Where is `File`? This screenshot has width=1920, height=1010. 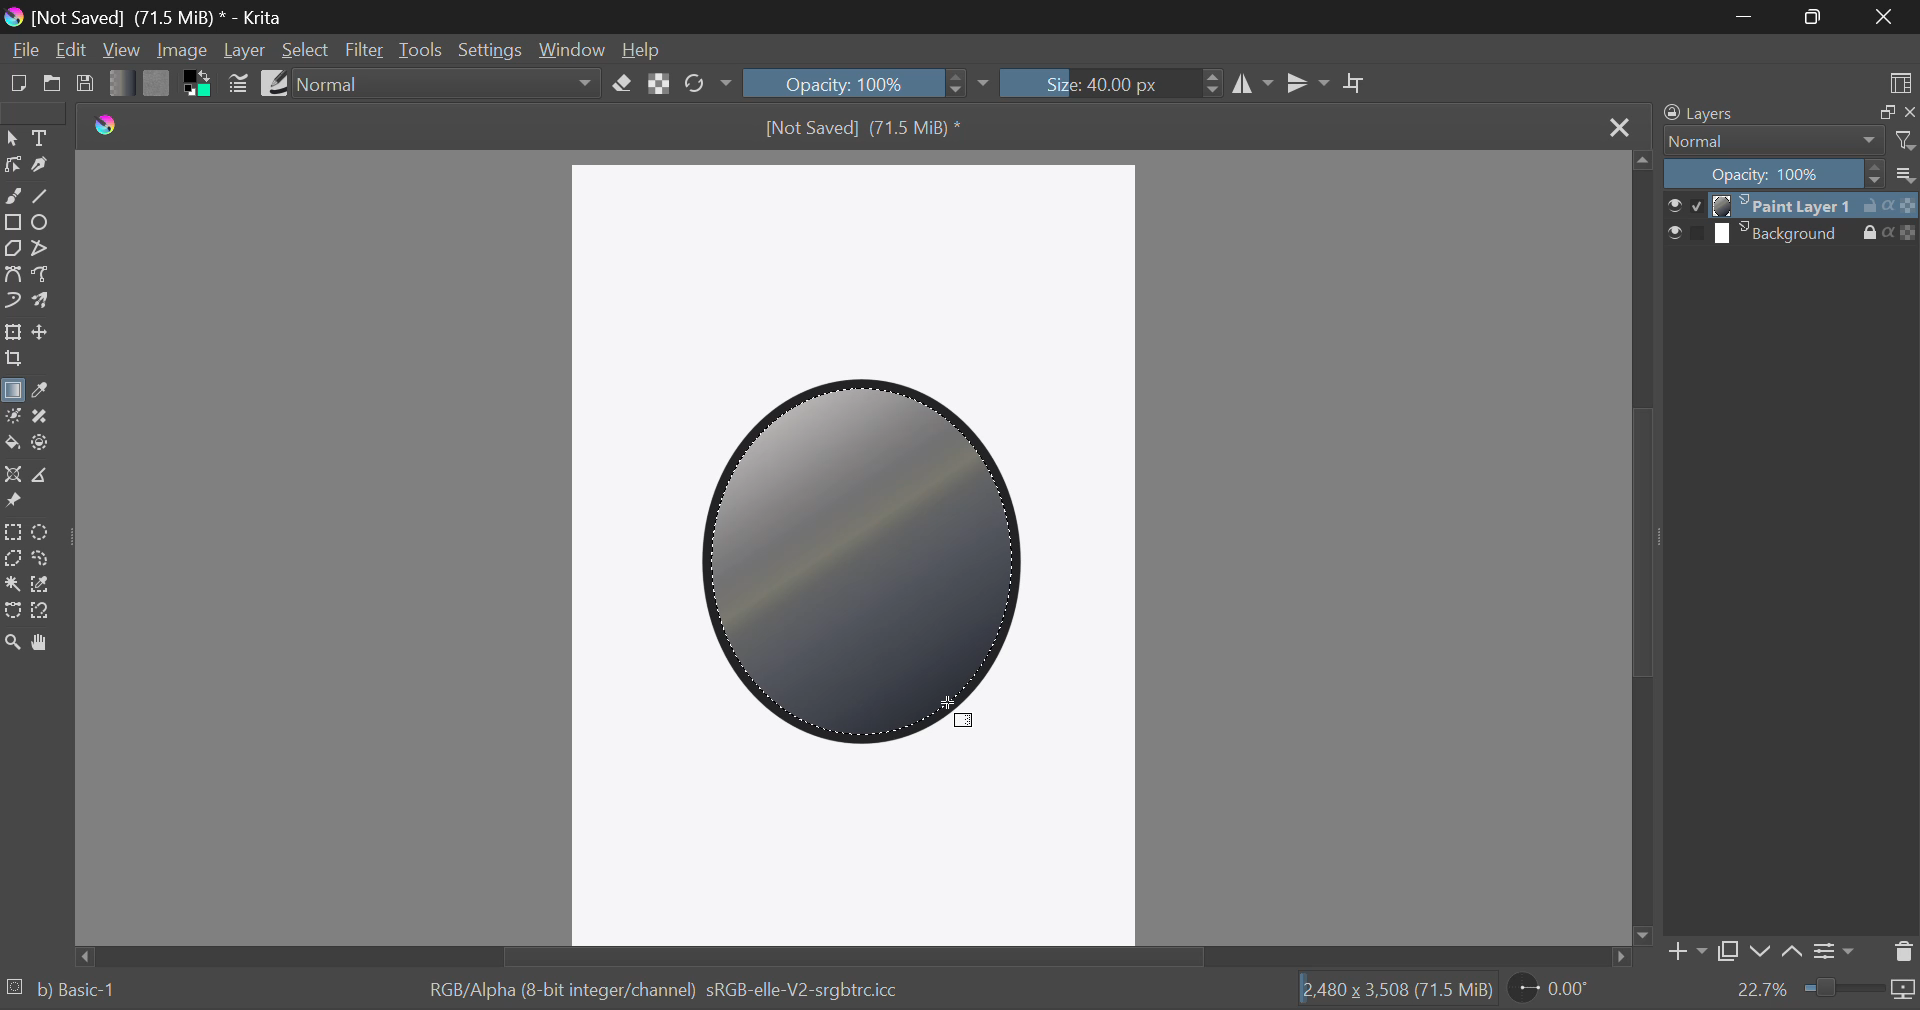 File is located at coordinates (23, 50).